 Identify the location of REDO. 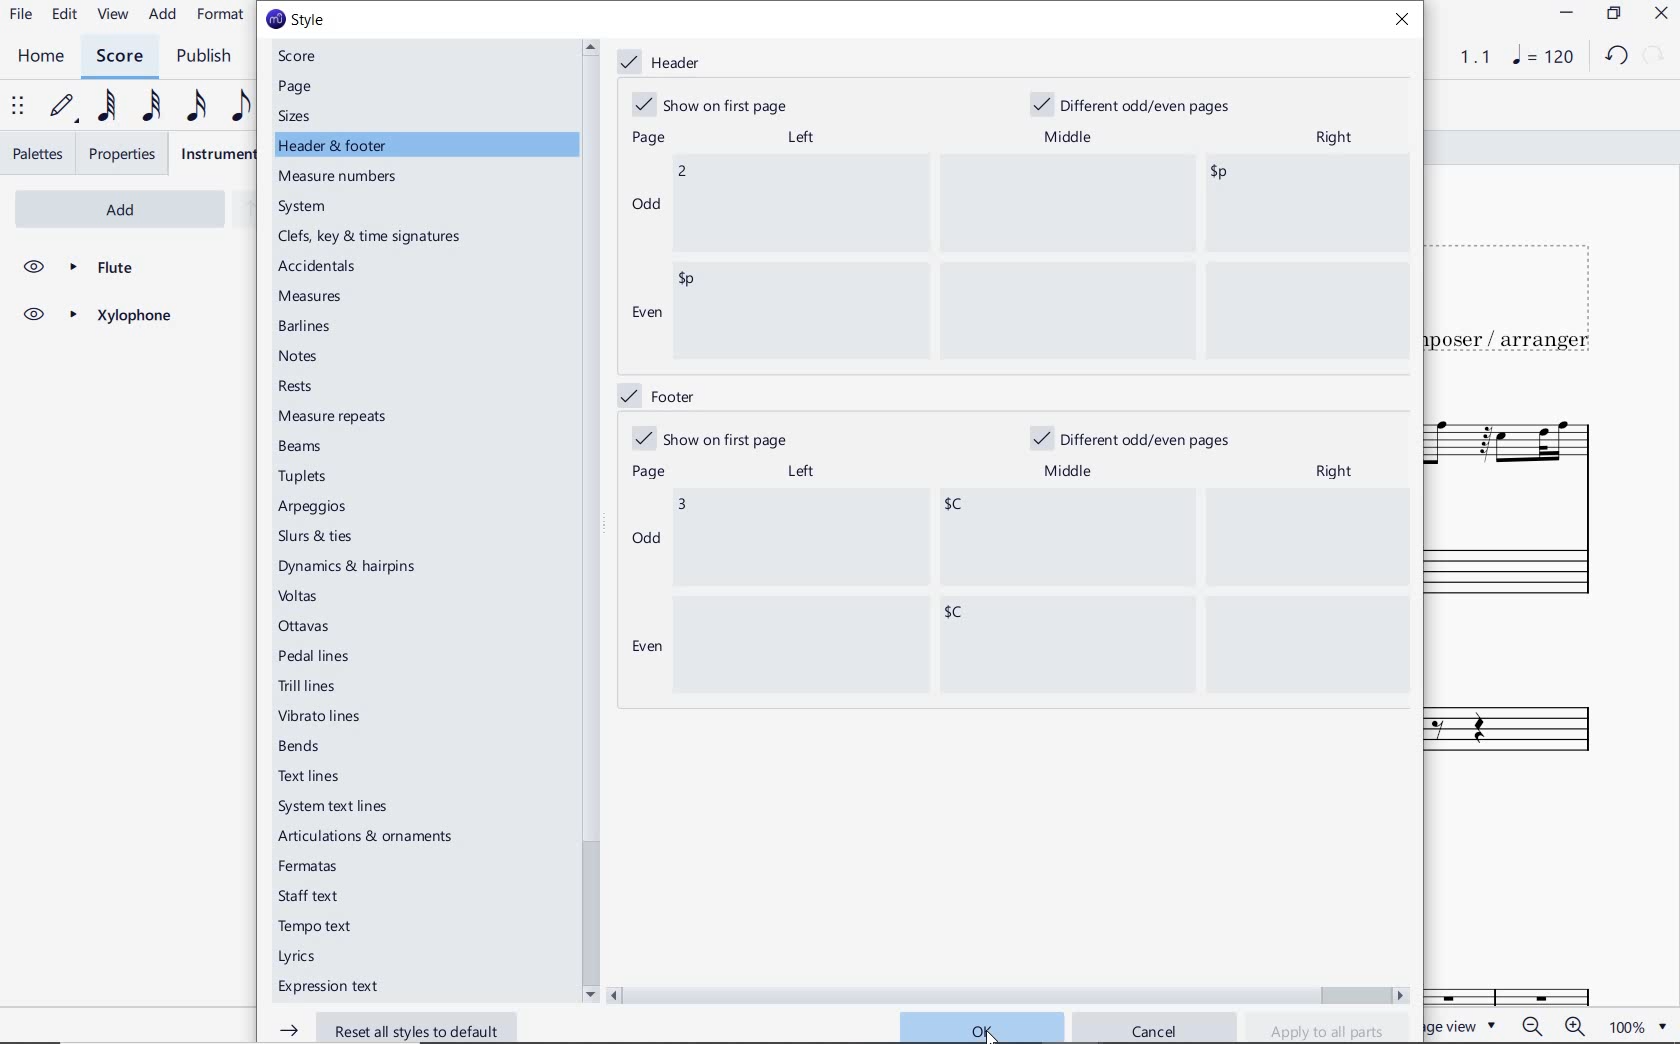
(1654, 56).